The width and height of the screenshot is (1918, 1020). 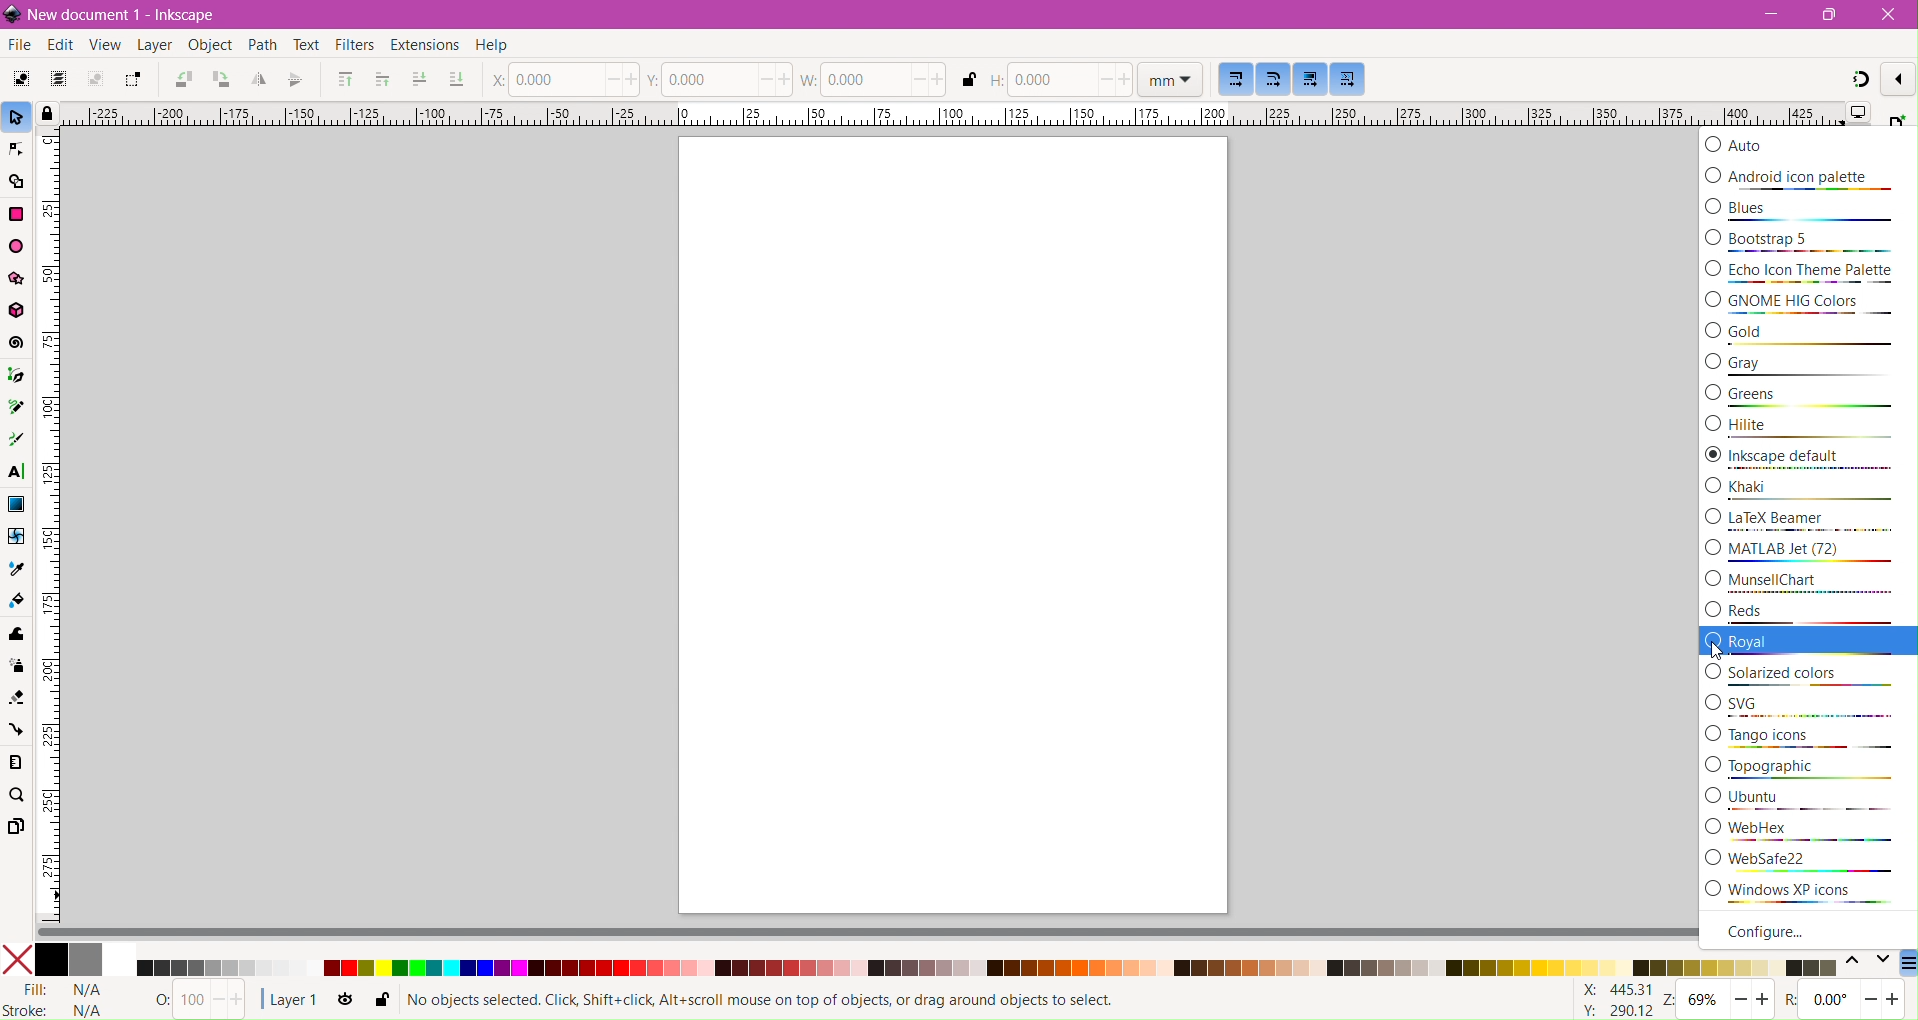 What do you see at coordinates (21, 81) in the screenshot?
I see `Select All` at bounding box center [21, 81].